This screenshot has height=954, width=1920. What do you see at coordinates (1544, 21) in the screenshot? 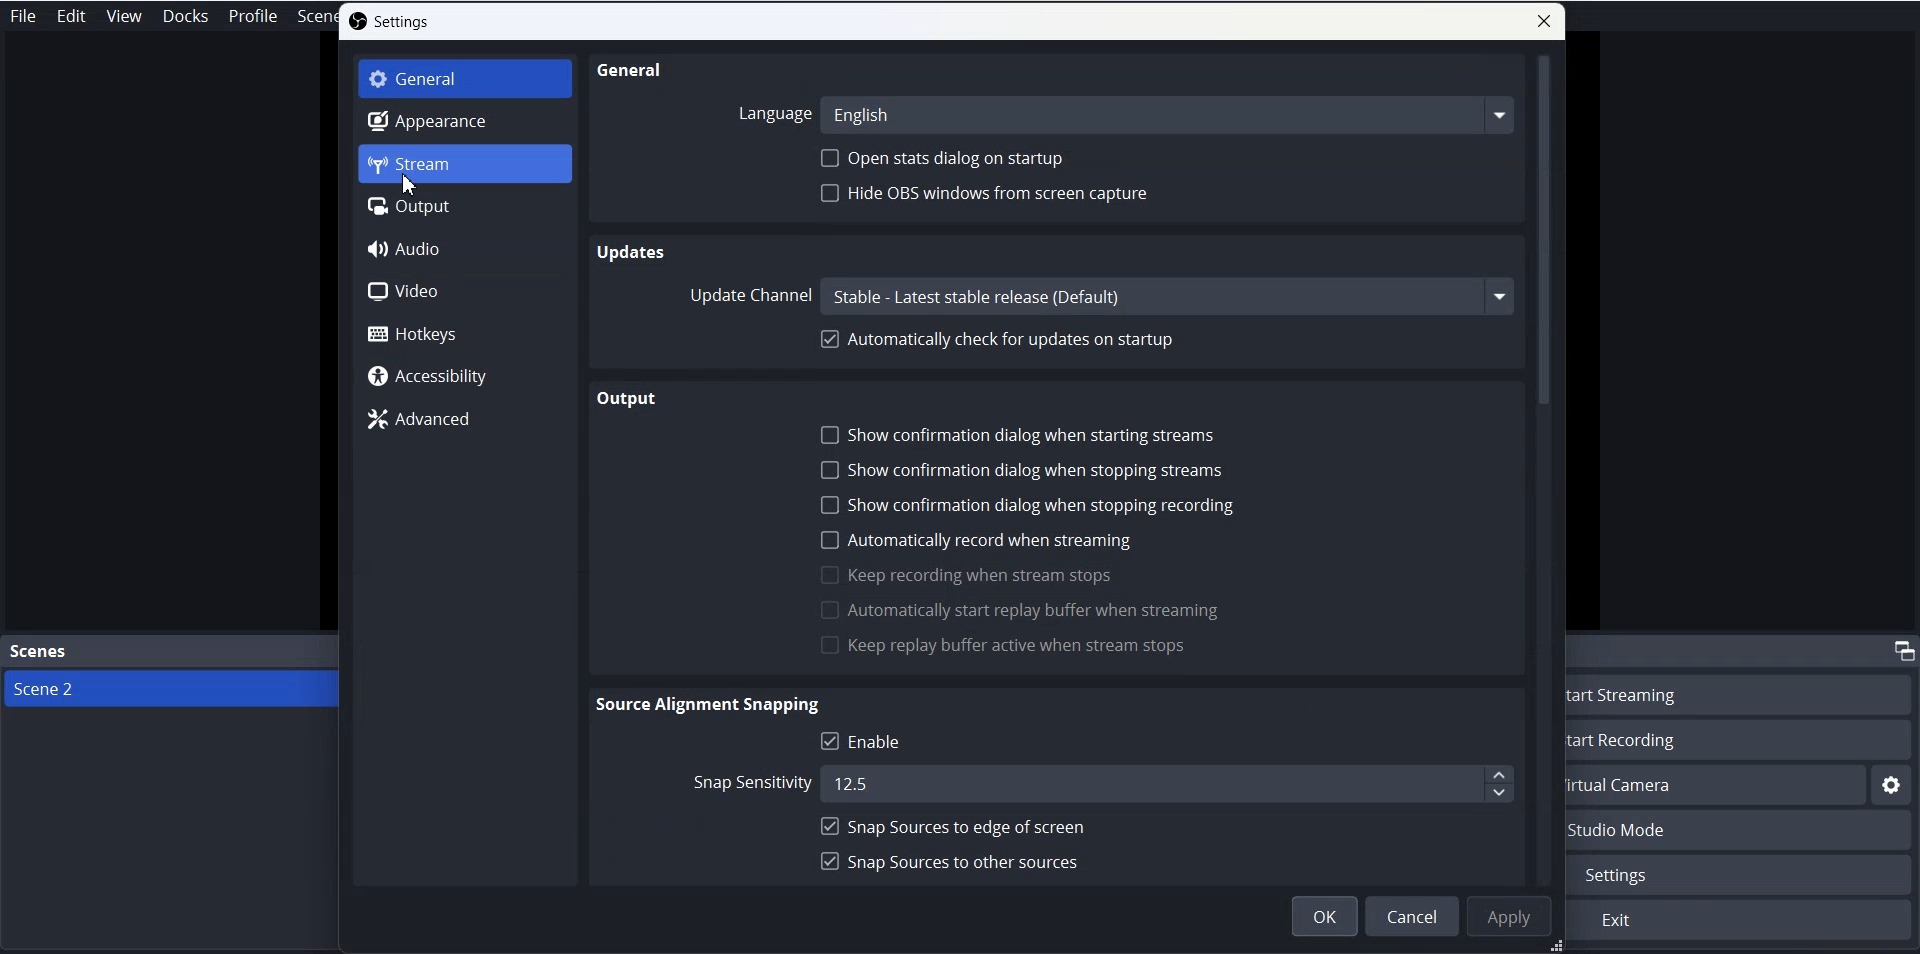
I see `Close` at bounding box center [1544, 21].